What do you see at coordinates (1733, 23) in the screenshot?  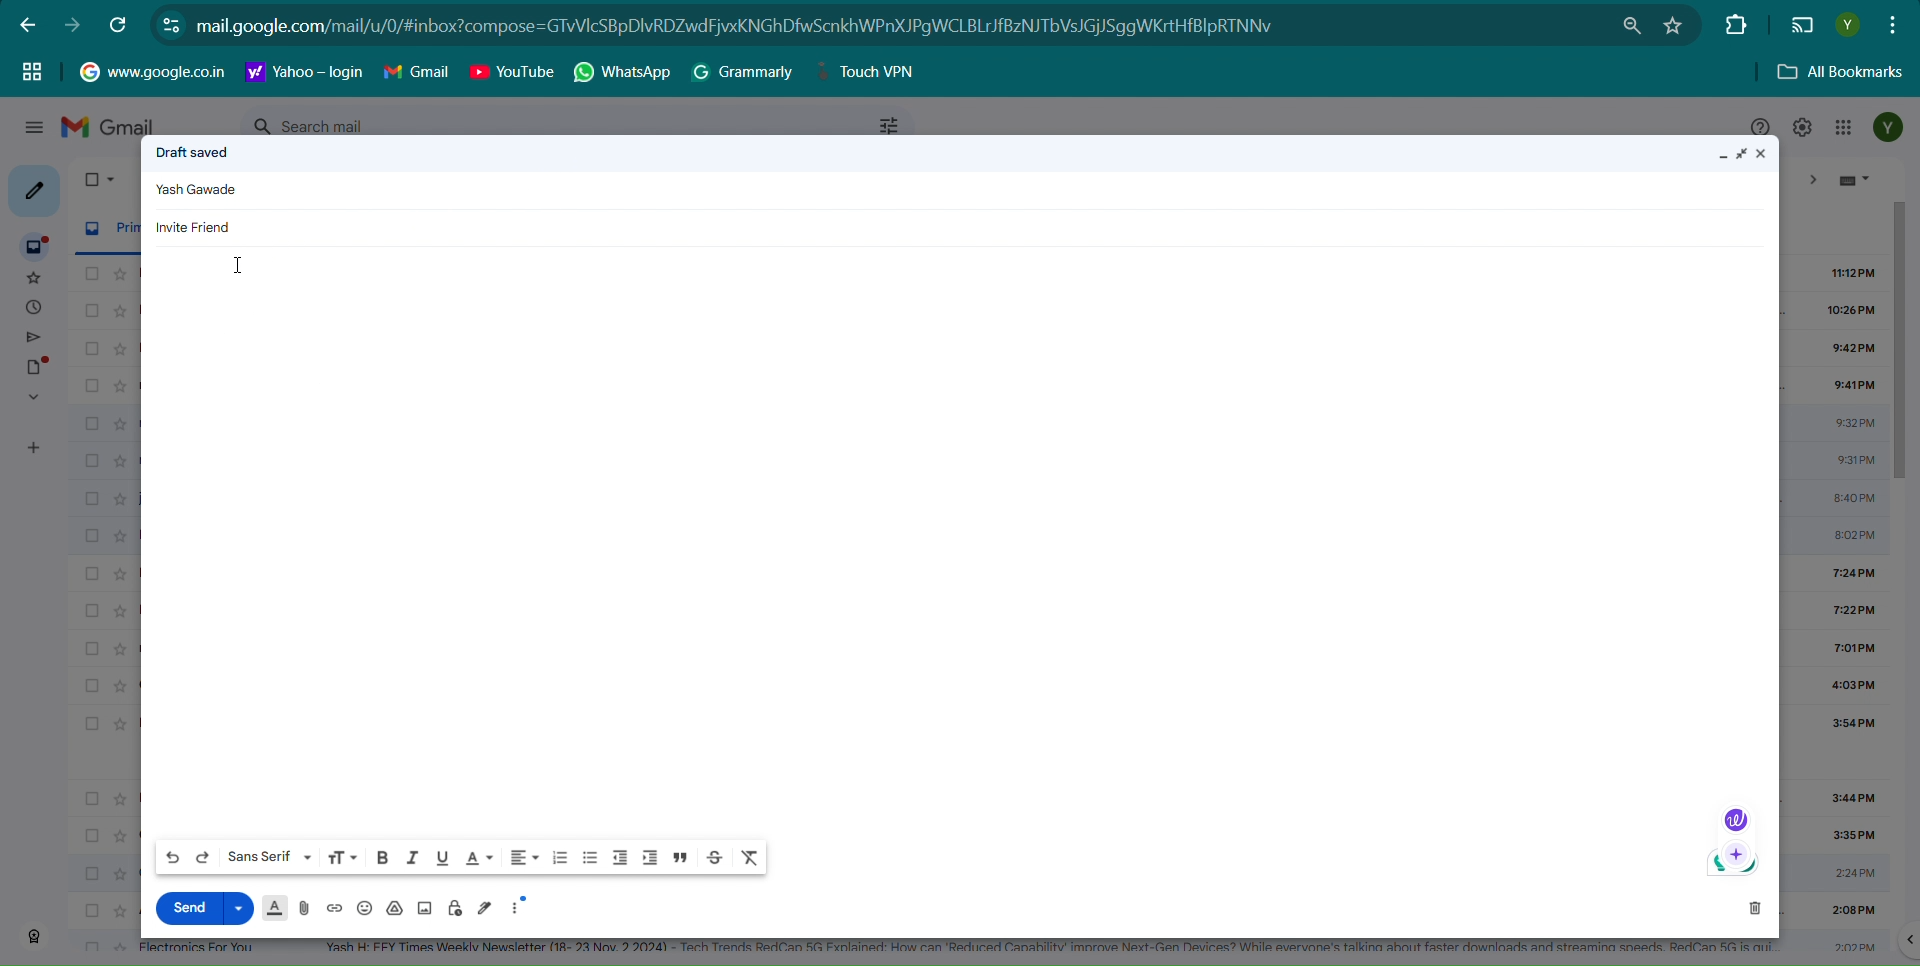 I see `Extensions` at bounding box center [1733, 23].